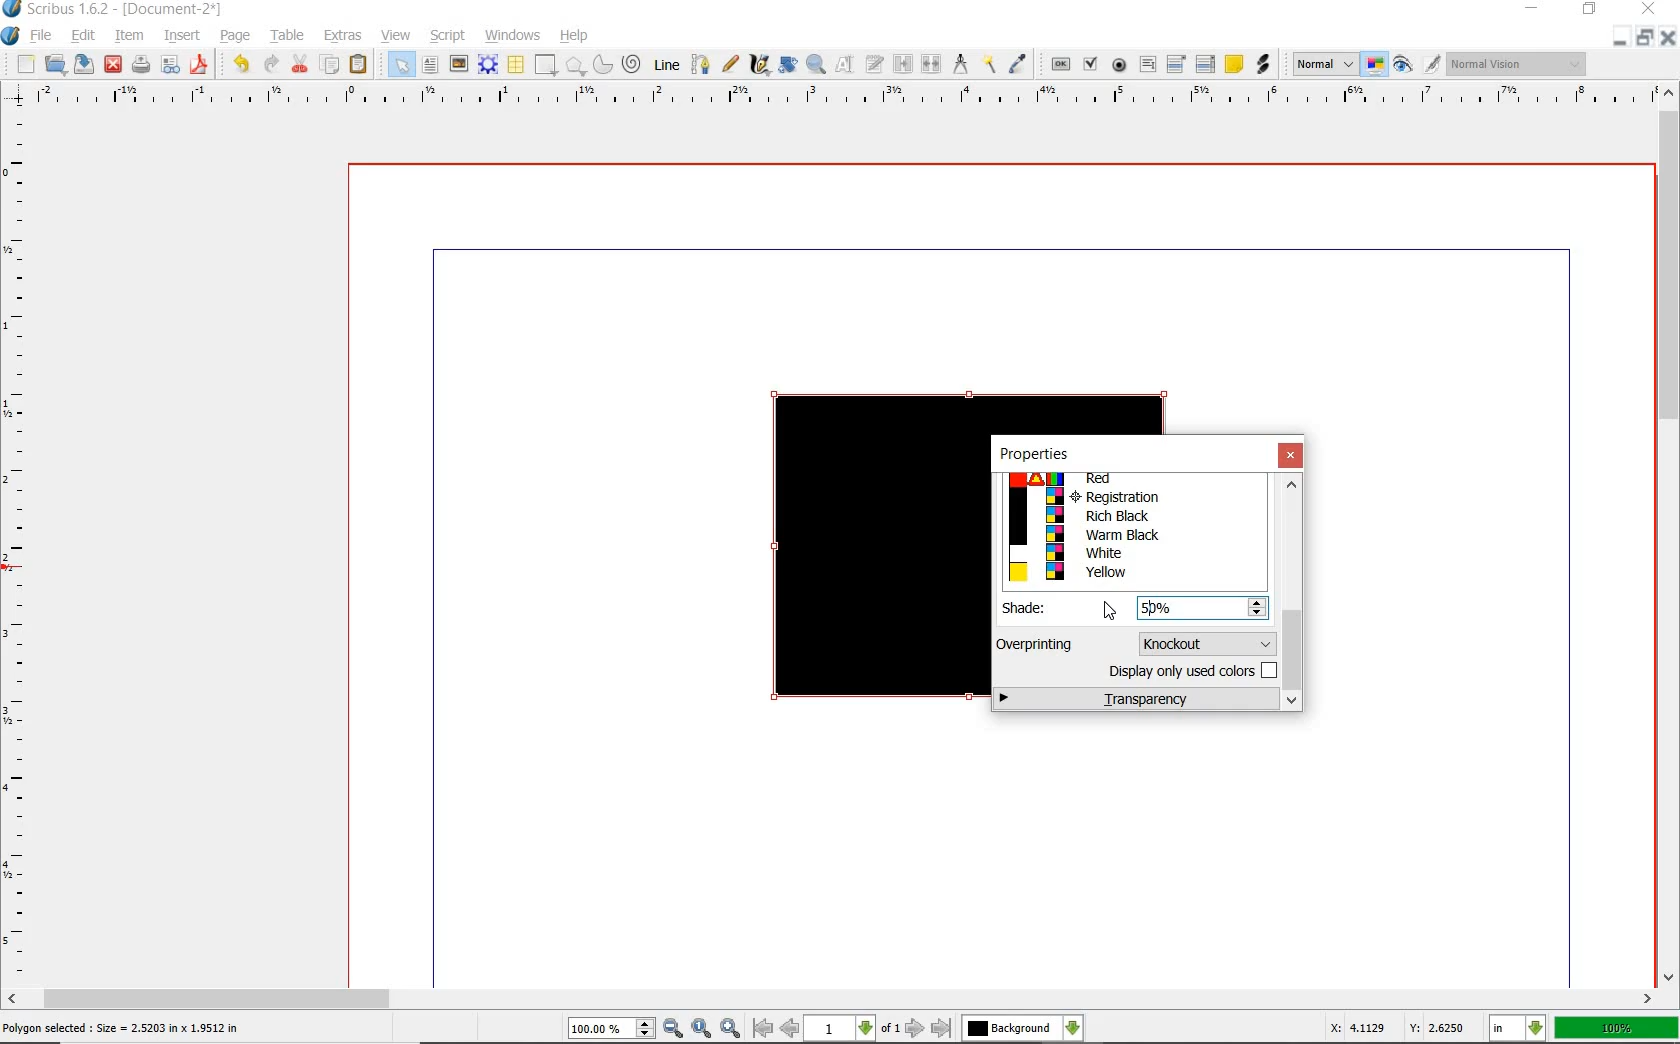 The height and width of the screenshot is (1044, 1680). What do you see at coordinates (54, 66) in the screenshot?
I see `open` at bounding box center [54, 66].